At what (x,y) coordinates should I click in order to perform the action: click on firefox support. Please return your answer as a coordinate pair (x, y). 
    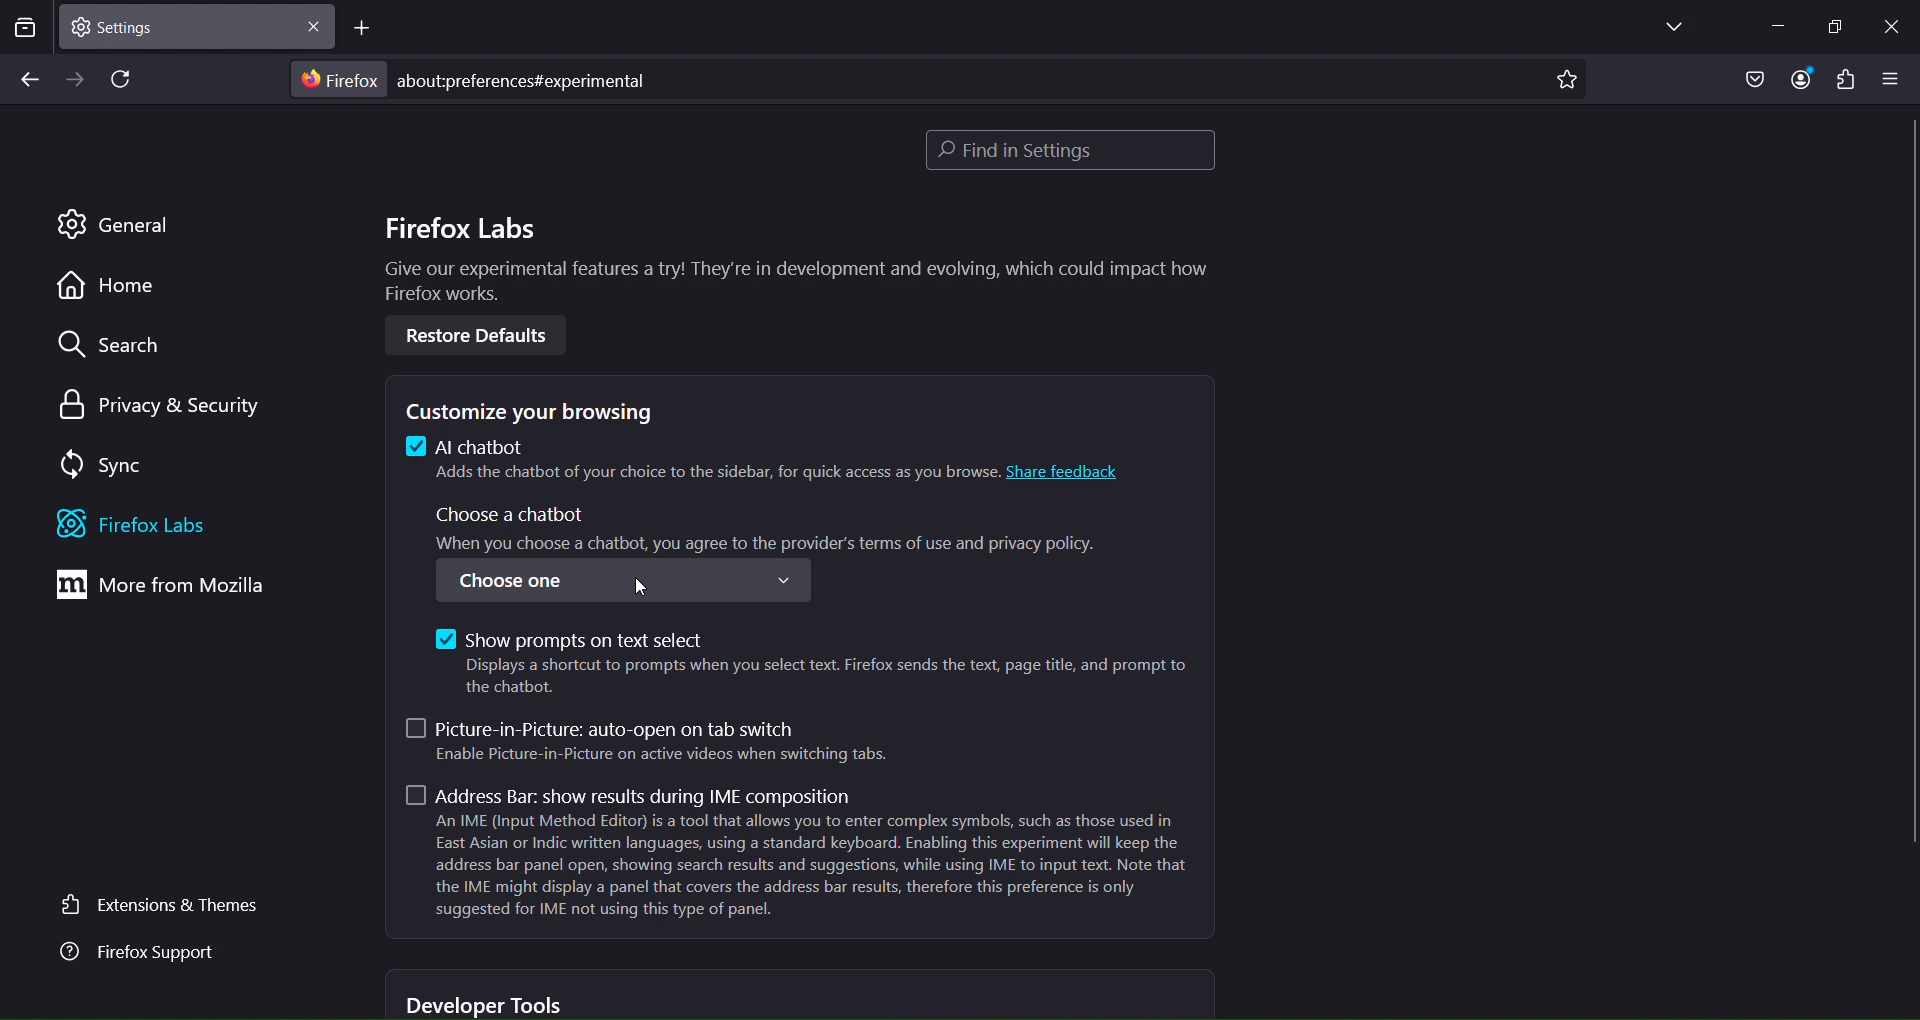
    Looking at the image, I should click on (135, 955).